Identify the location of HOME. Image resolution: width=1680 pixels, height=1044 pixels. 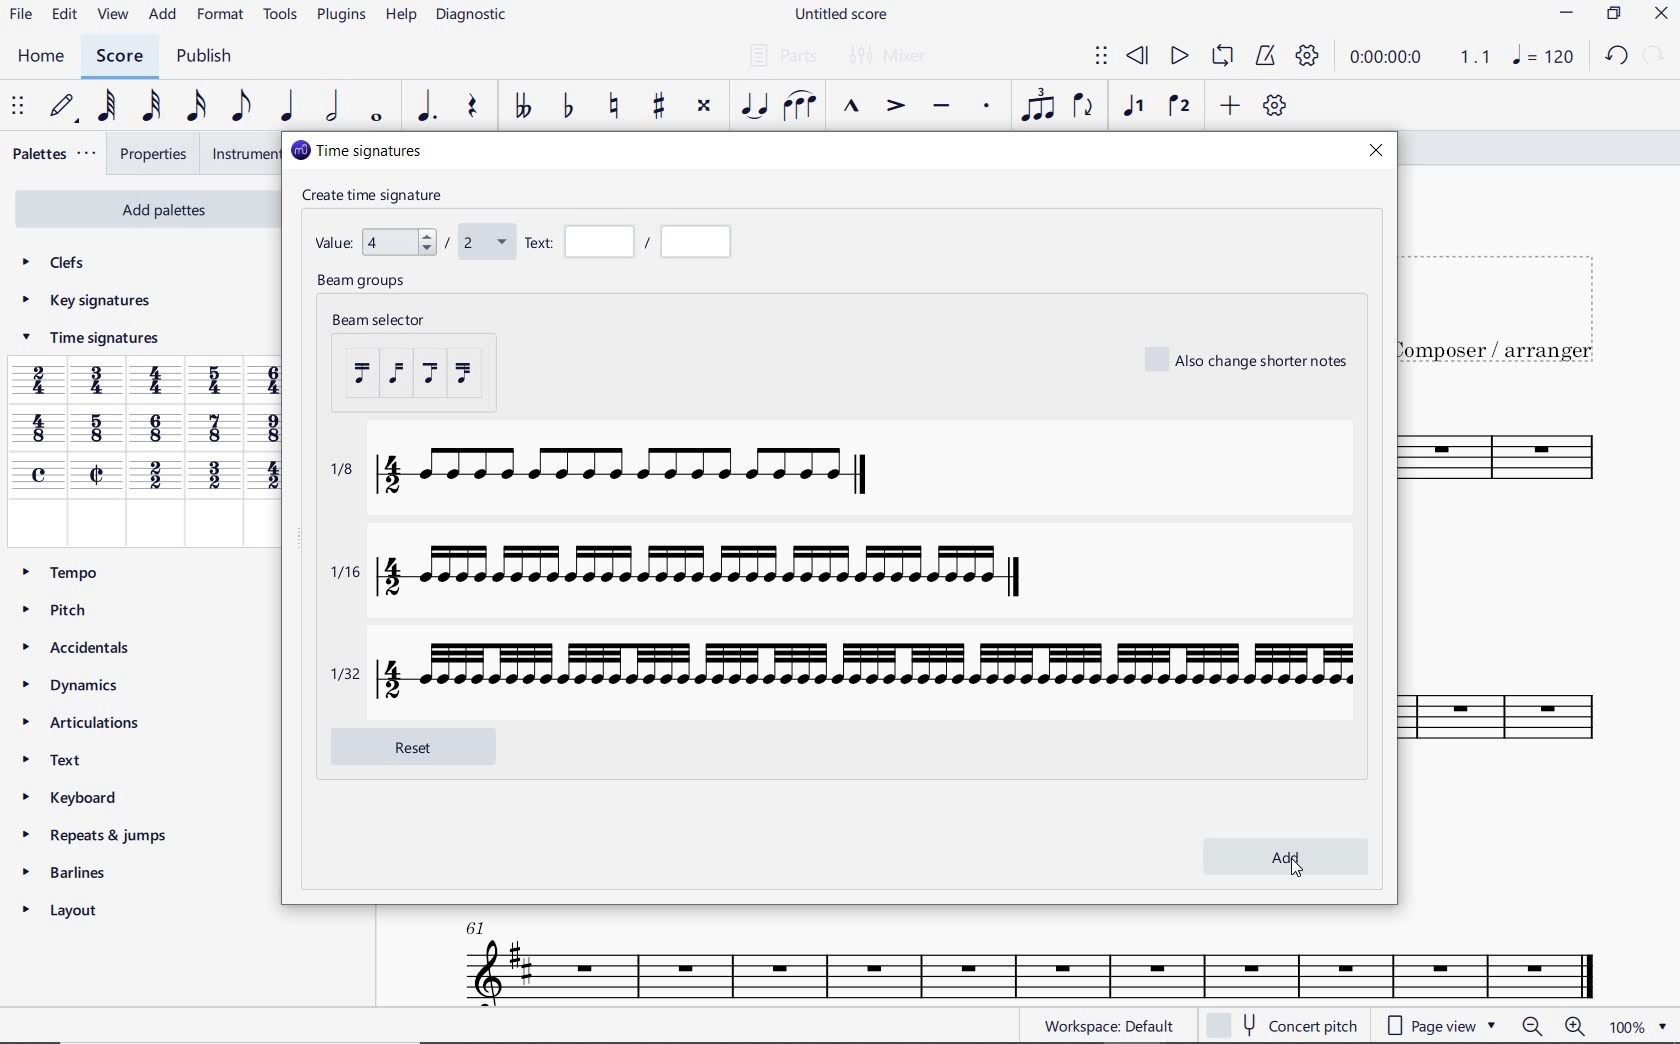
(42, 57).